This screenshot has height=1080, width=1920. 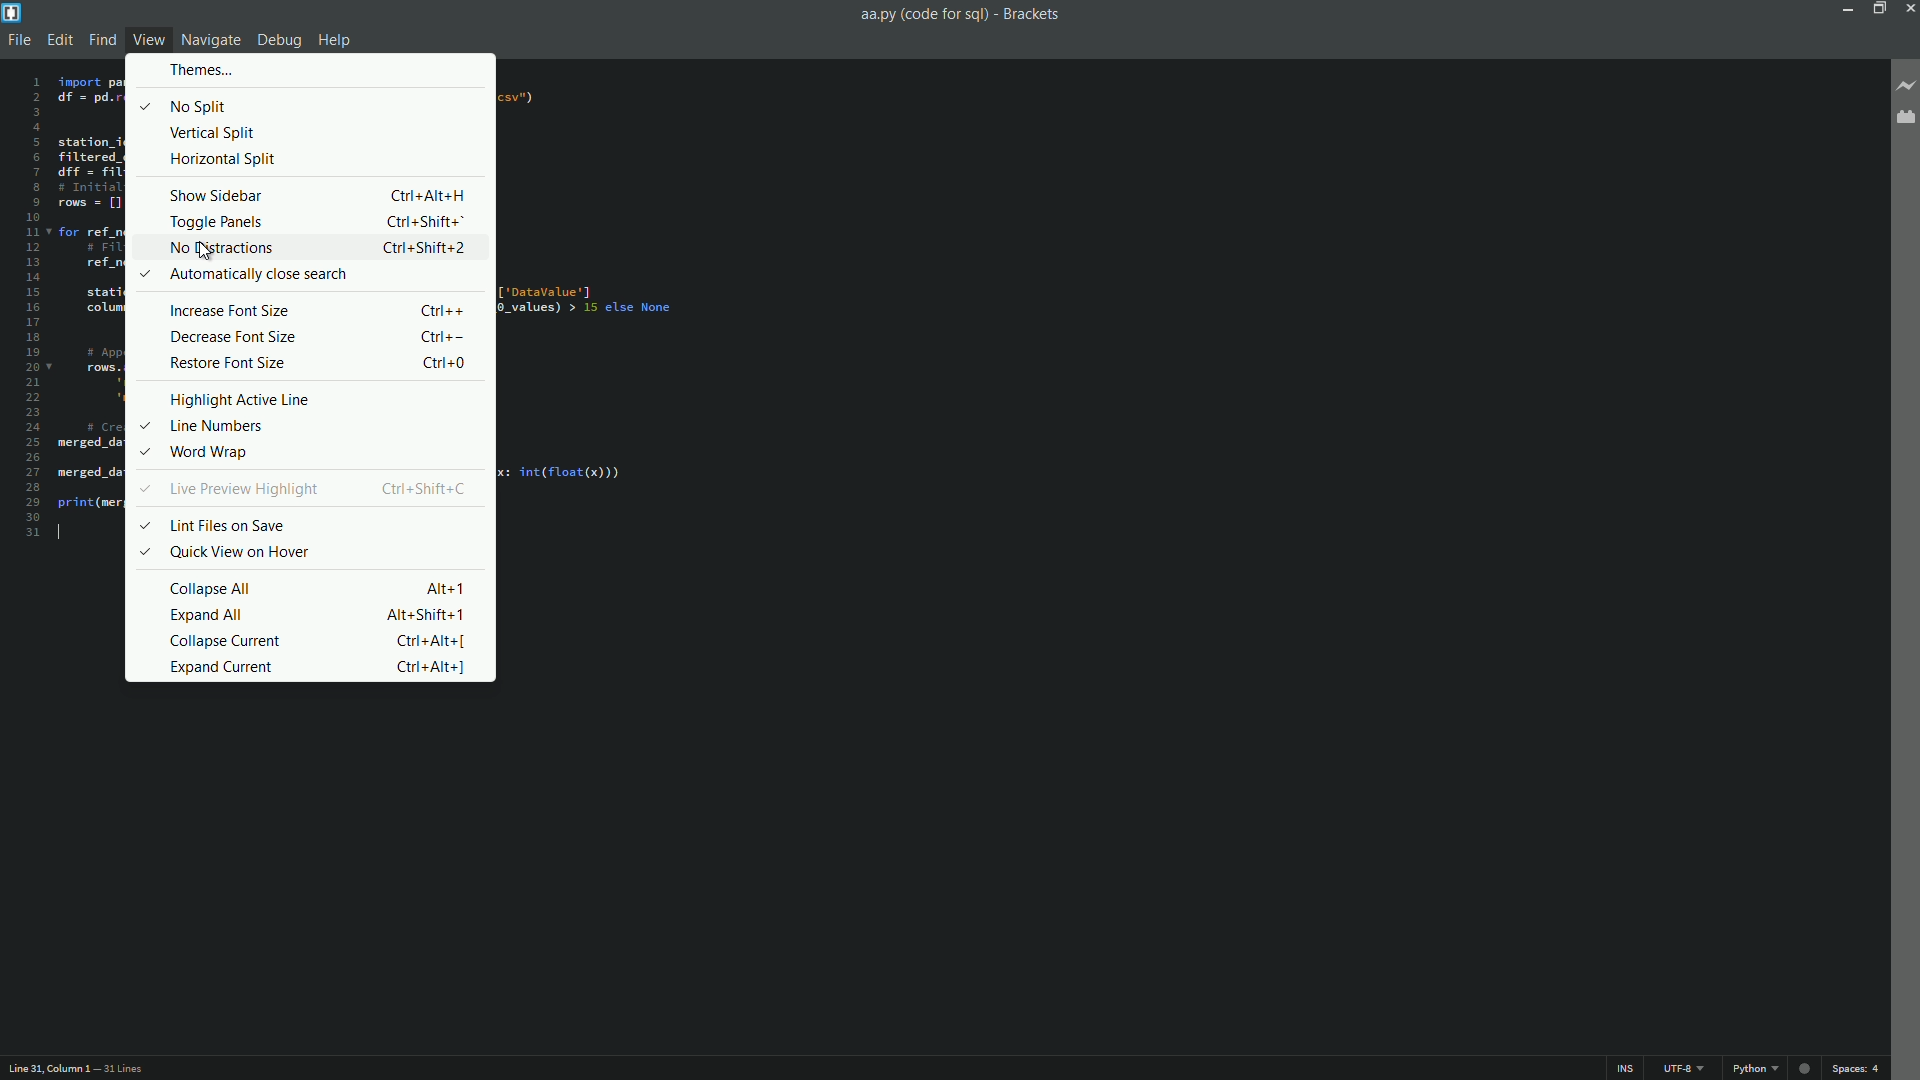 What do you see at coordinates (320, 424) in the screenshot?
I see `line numbers` at bounding box center [320, 424].